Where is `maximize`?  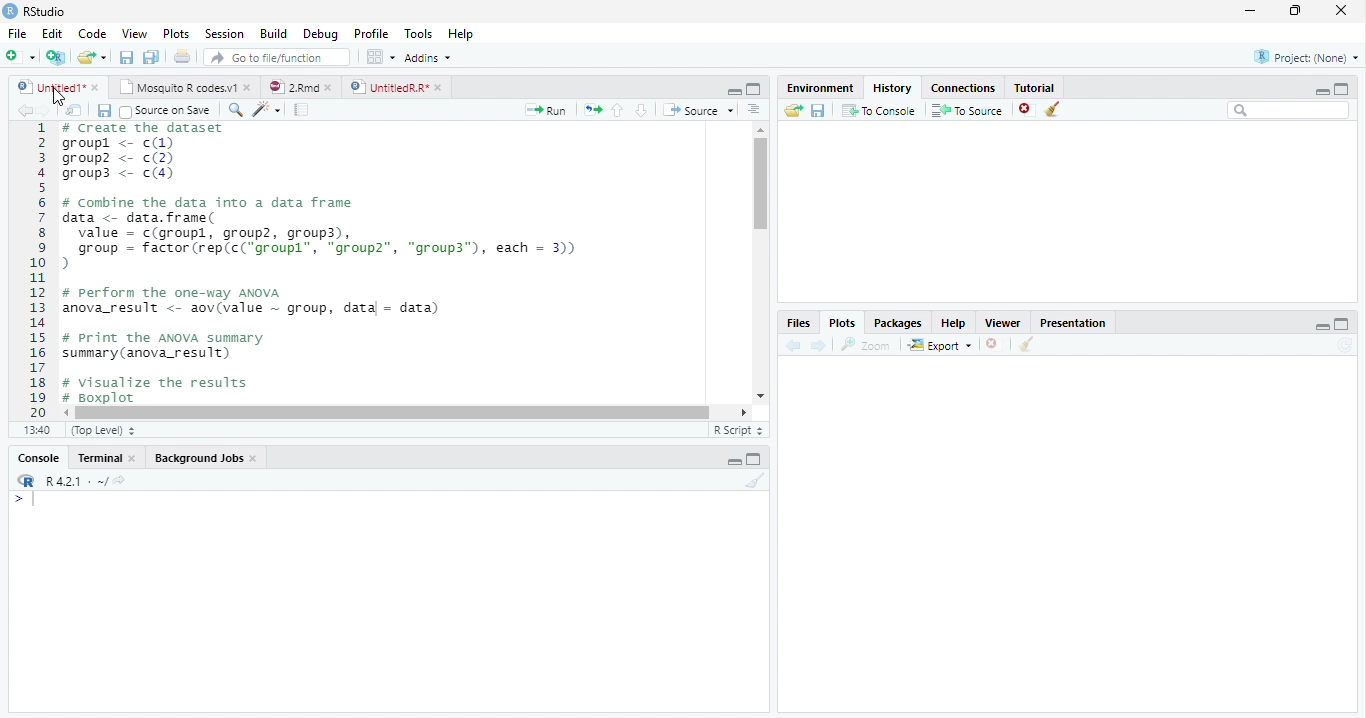
maximize is located at coordinates (1345, 88).